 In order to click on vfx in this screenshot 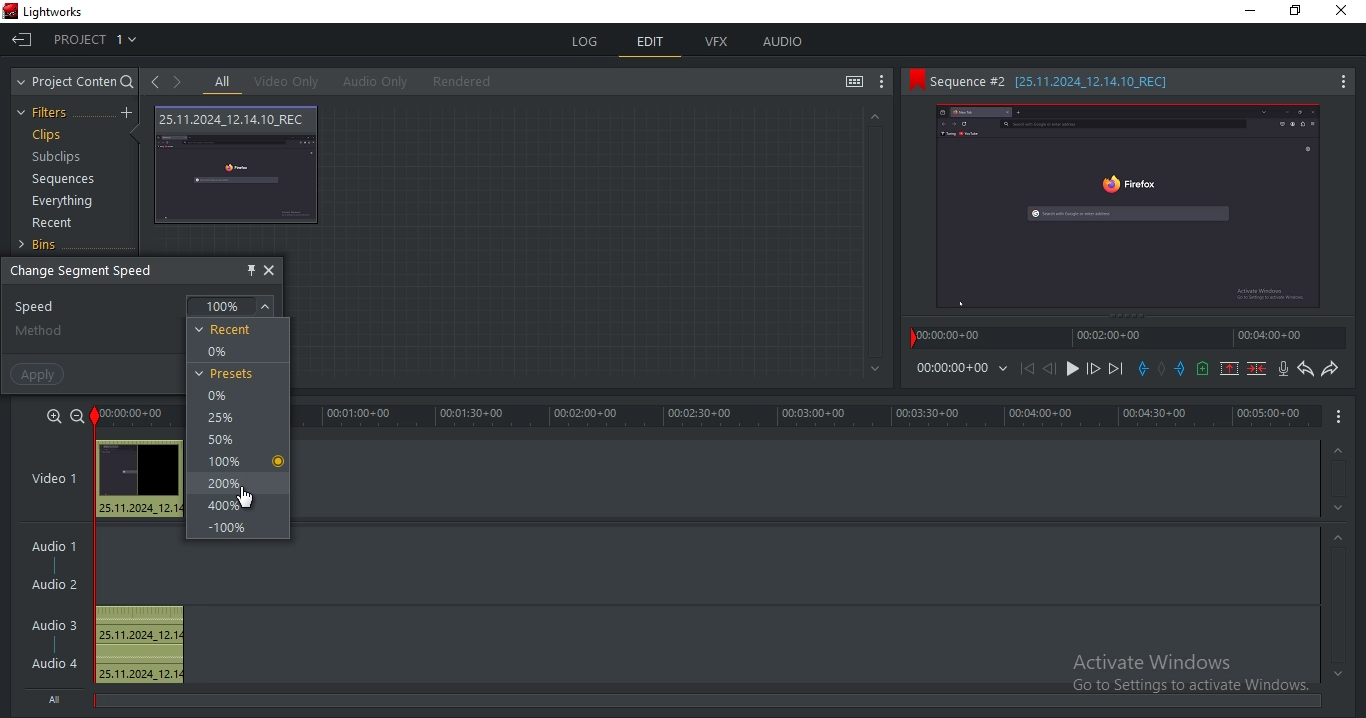, I will do `click(721, 43)`.